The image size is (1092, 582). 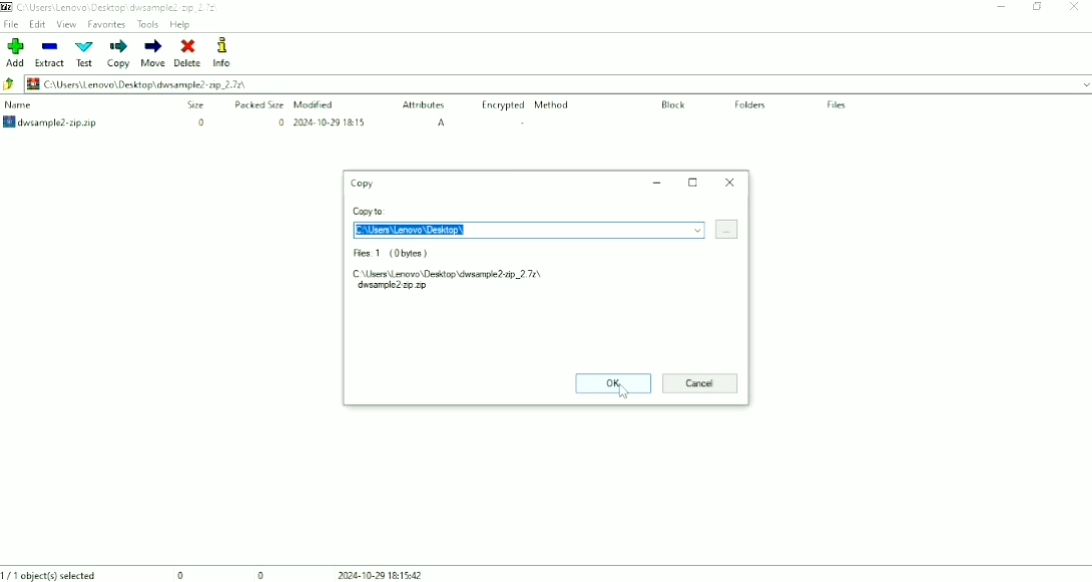 What do you see at coordinates (280, 123) in the screenshot?
I see `0` at bounding box center [280, 123].